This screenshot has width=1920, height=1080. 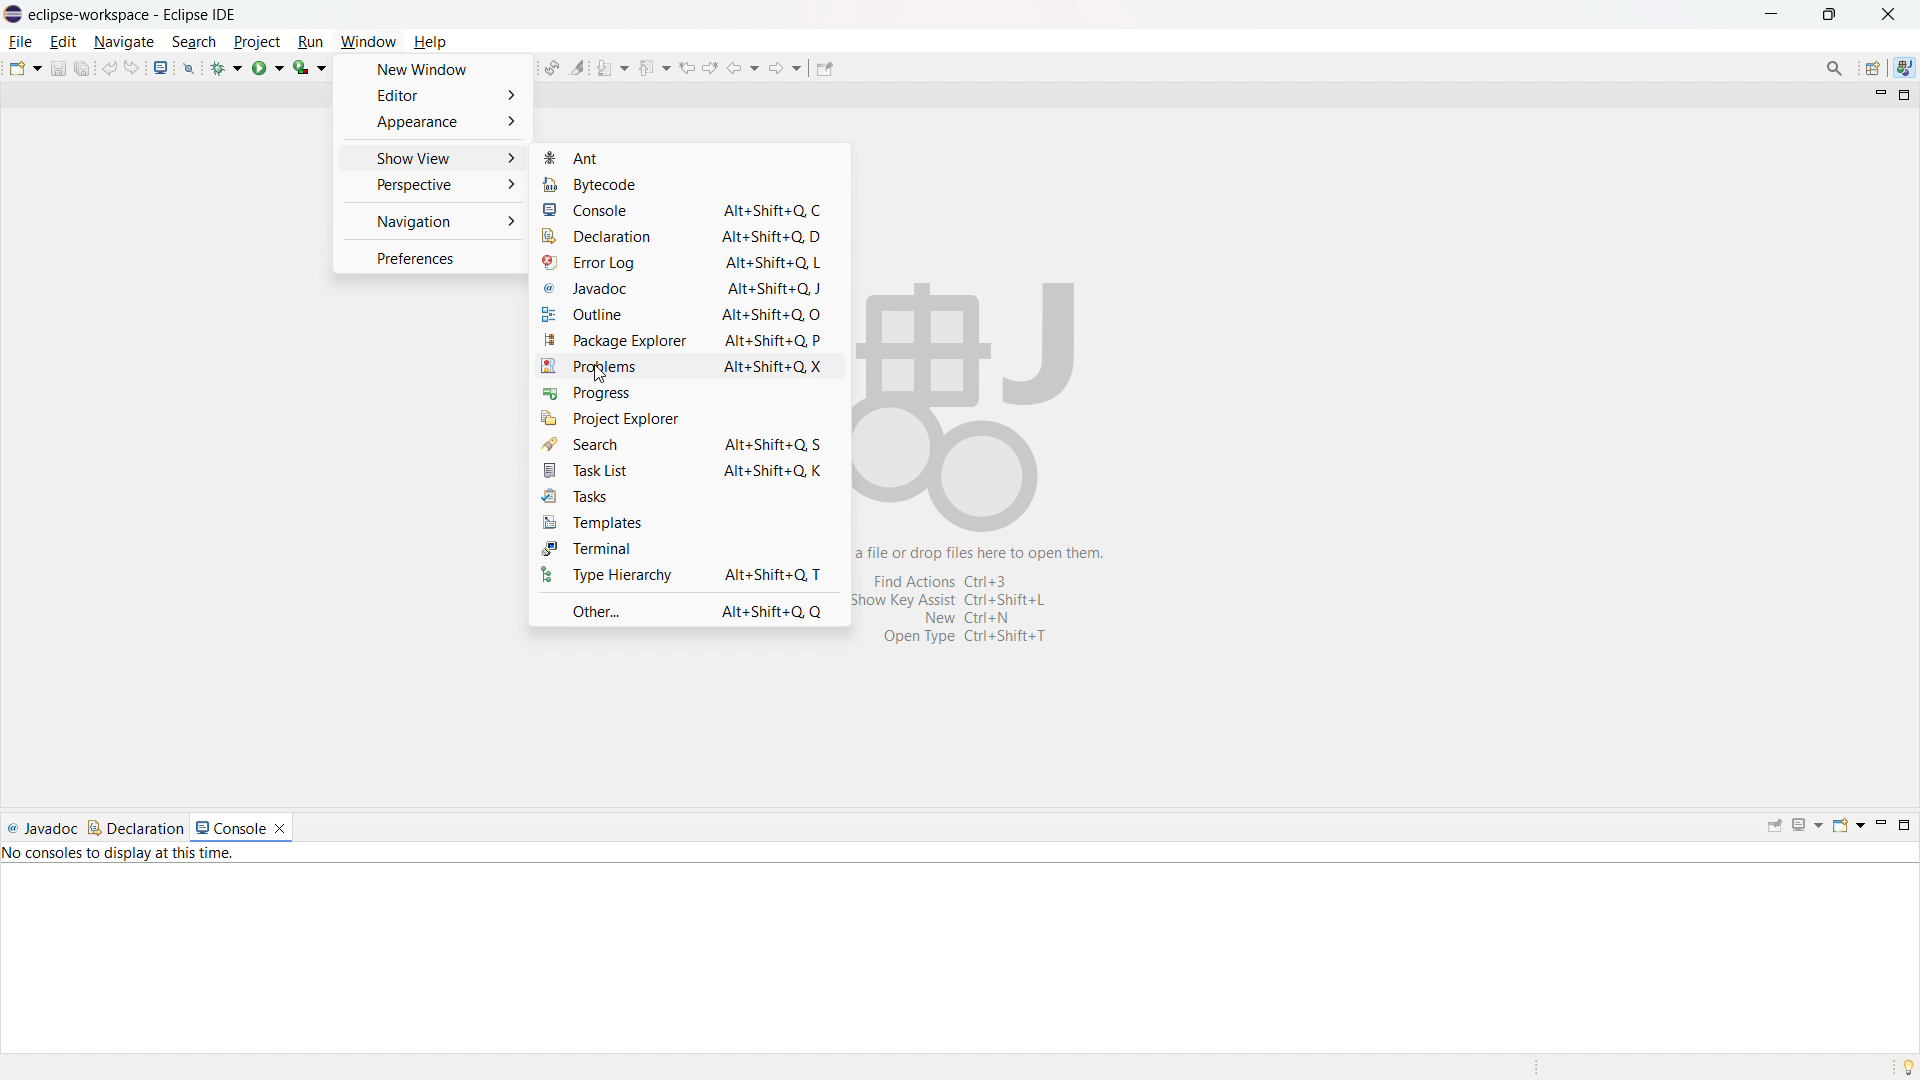 What do you see at coordinates (13, 14) in the screenshot?
I see `logo` at bounding box center [13, 14].